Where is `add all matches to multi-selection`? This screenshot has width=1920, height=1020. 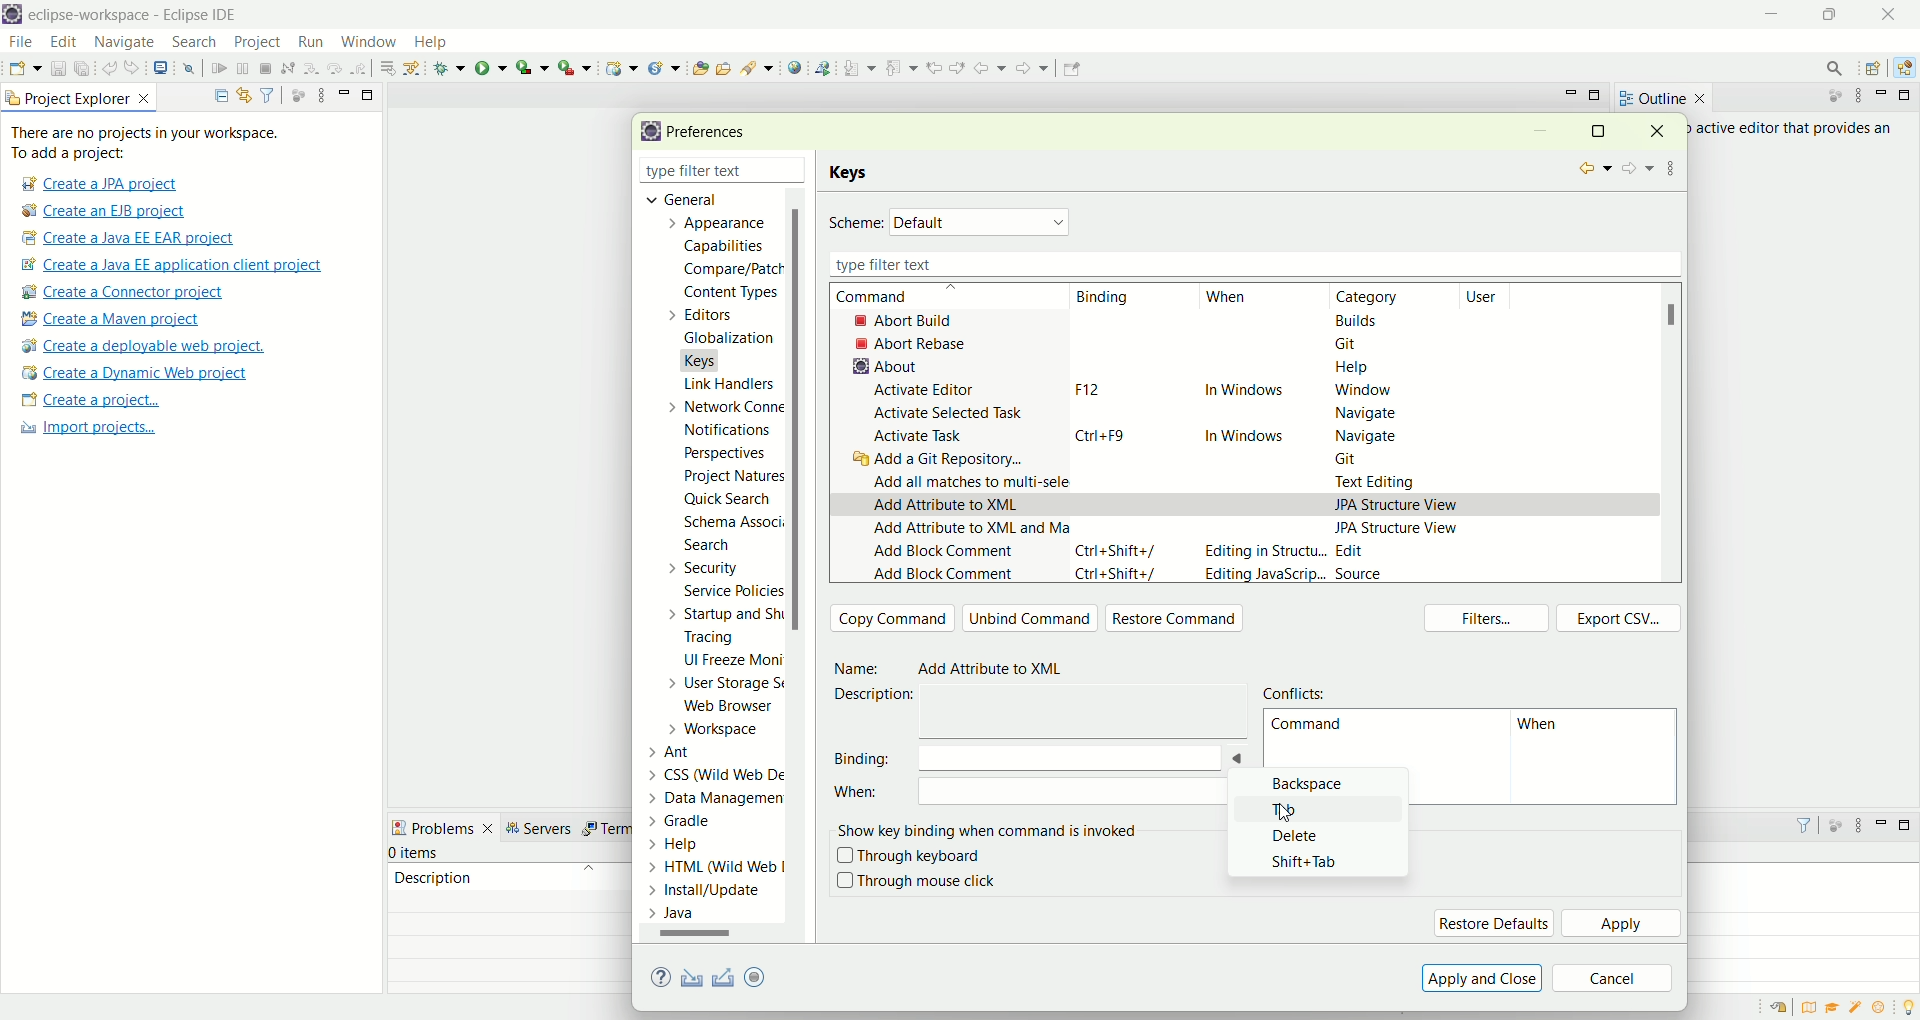 add all matches to multi-selection is located at coordinates (967, 480).